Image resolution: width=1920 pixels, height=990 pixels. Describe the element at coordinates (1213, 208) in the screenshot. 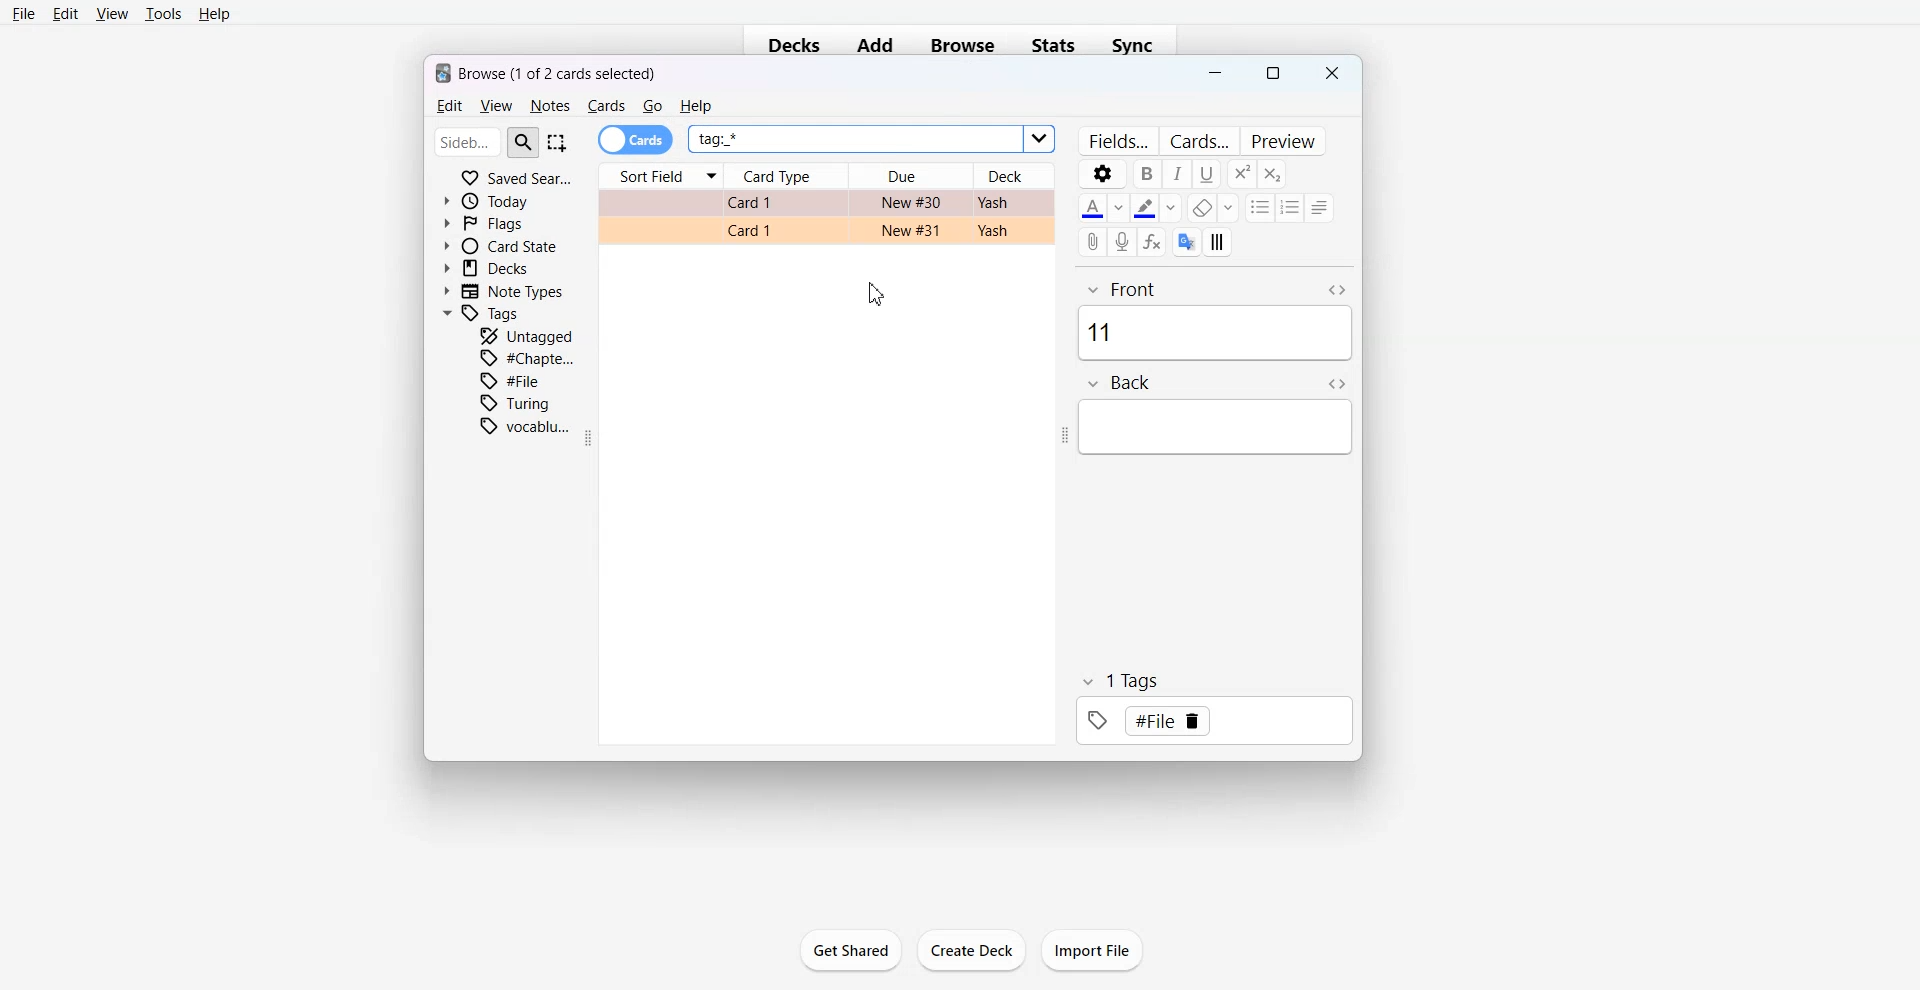

I see `Erase Format` at that location.